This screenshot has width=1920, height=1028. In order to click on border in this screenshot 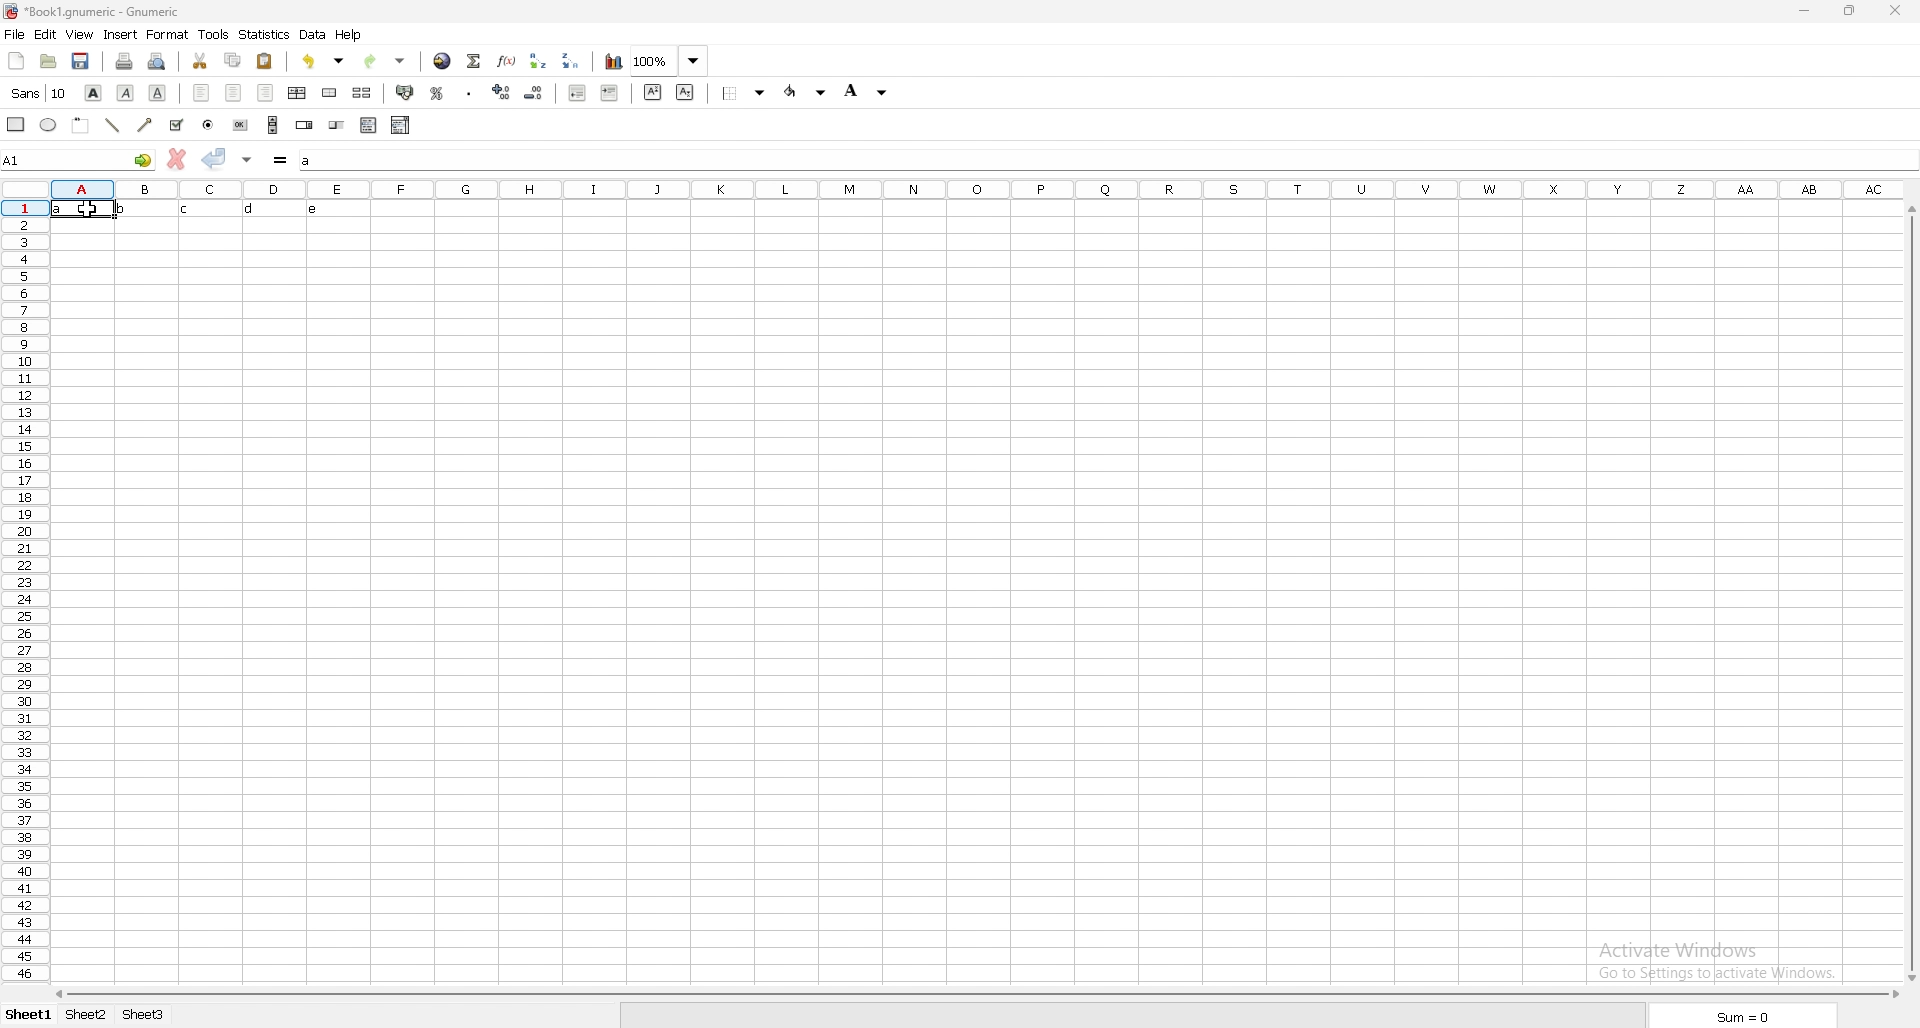, I will do `click(744, 93)`.